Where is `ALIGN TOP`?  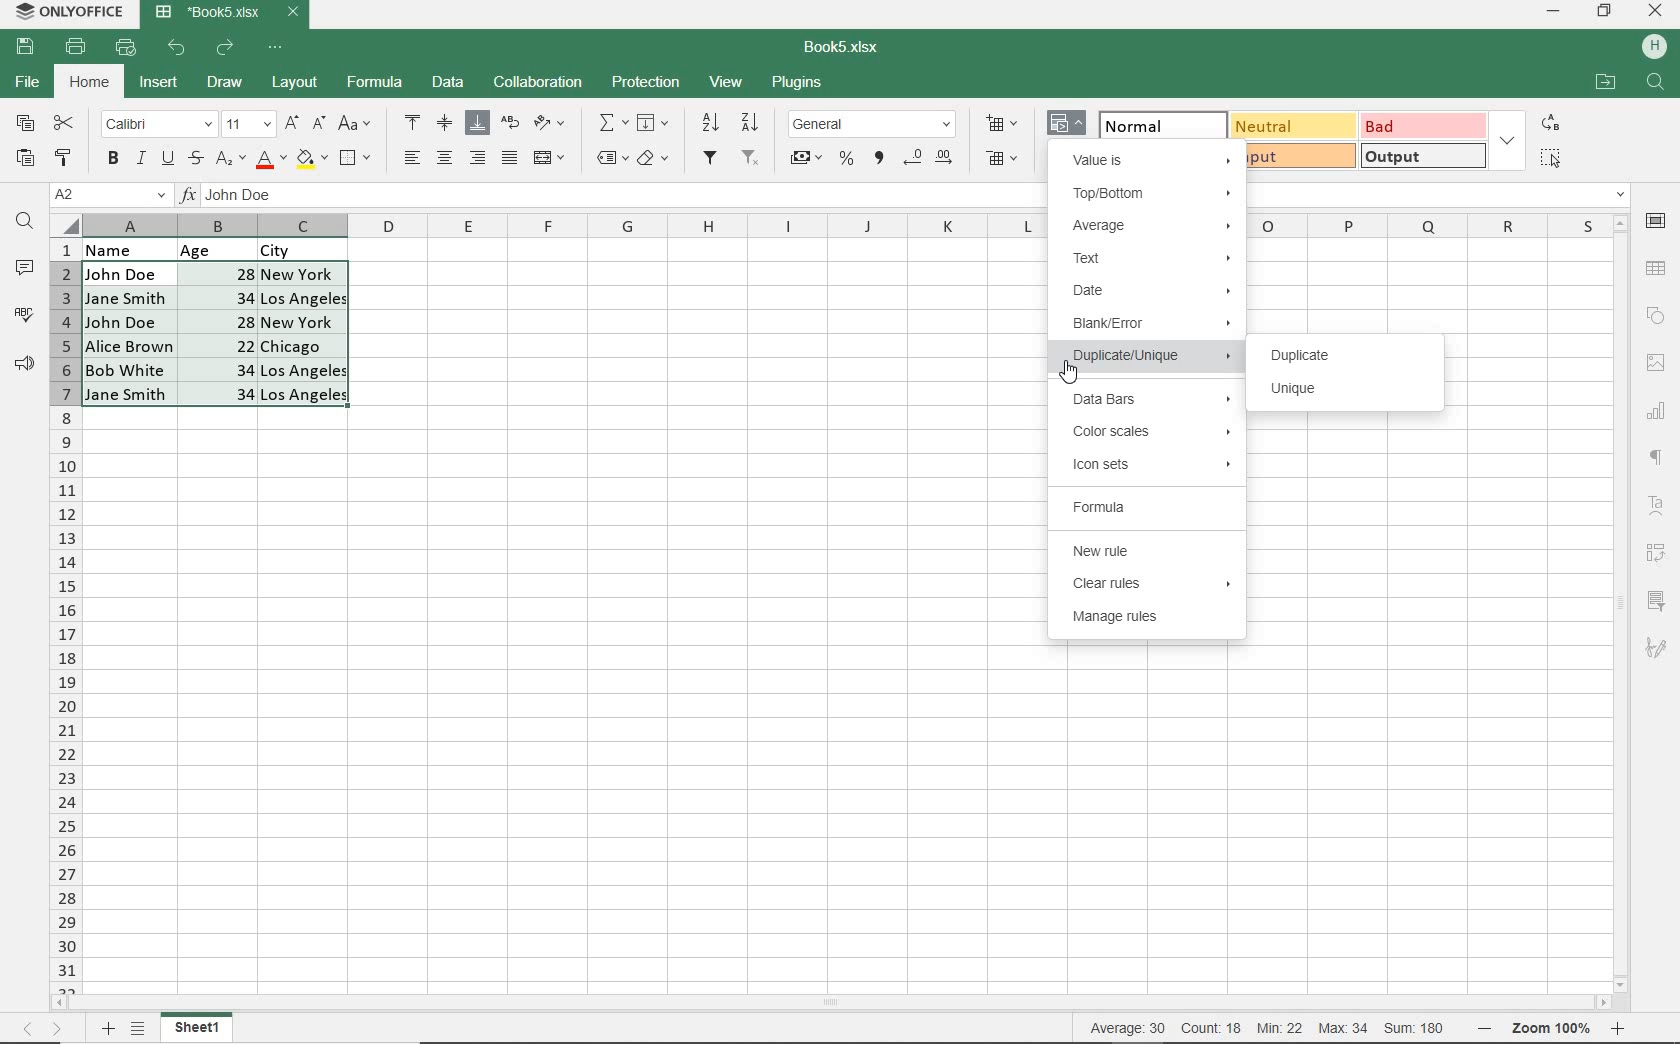
ALIGN TOP is located at coordinates (414, 122).